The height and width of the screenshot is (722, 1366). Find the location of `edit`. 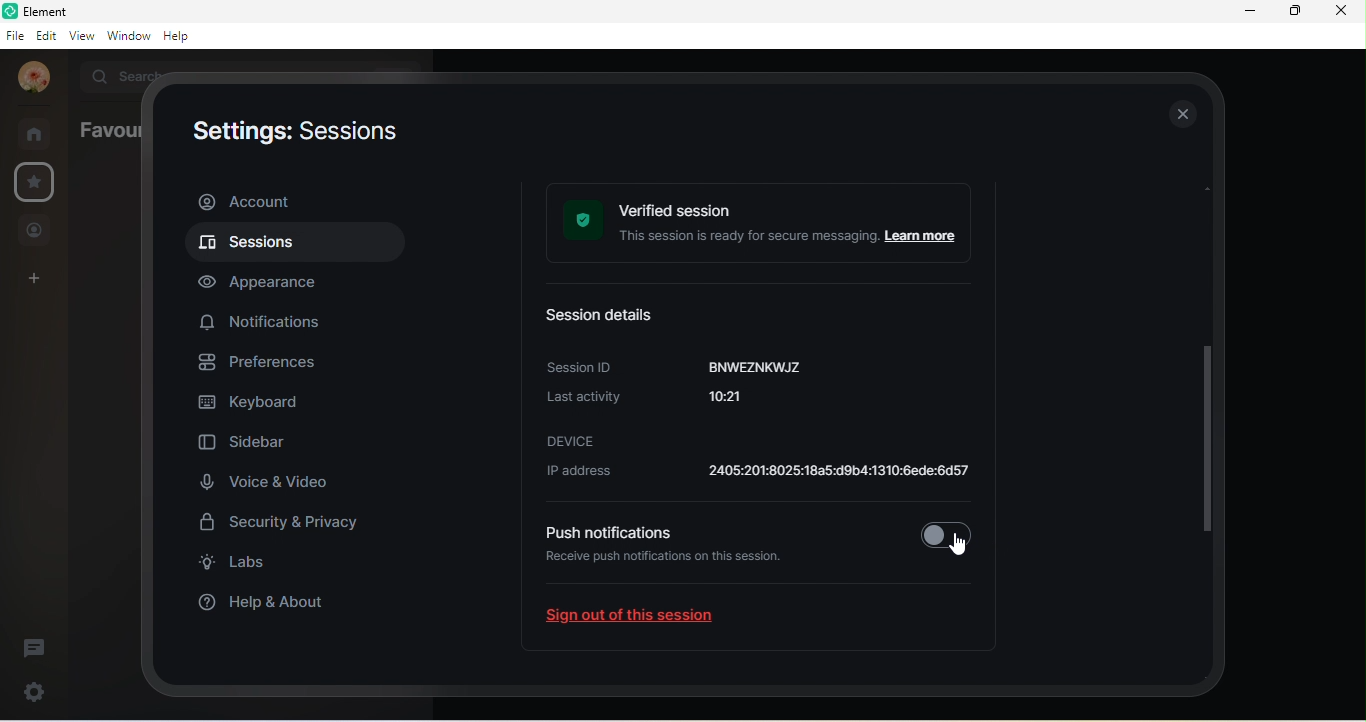

edit is located at coordinates (47, 35).